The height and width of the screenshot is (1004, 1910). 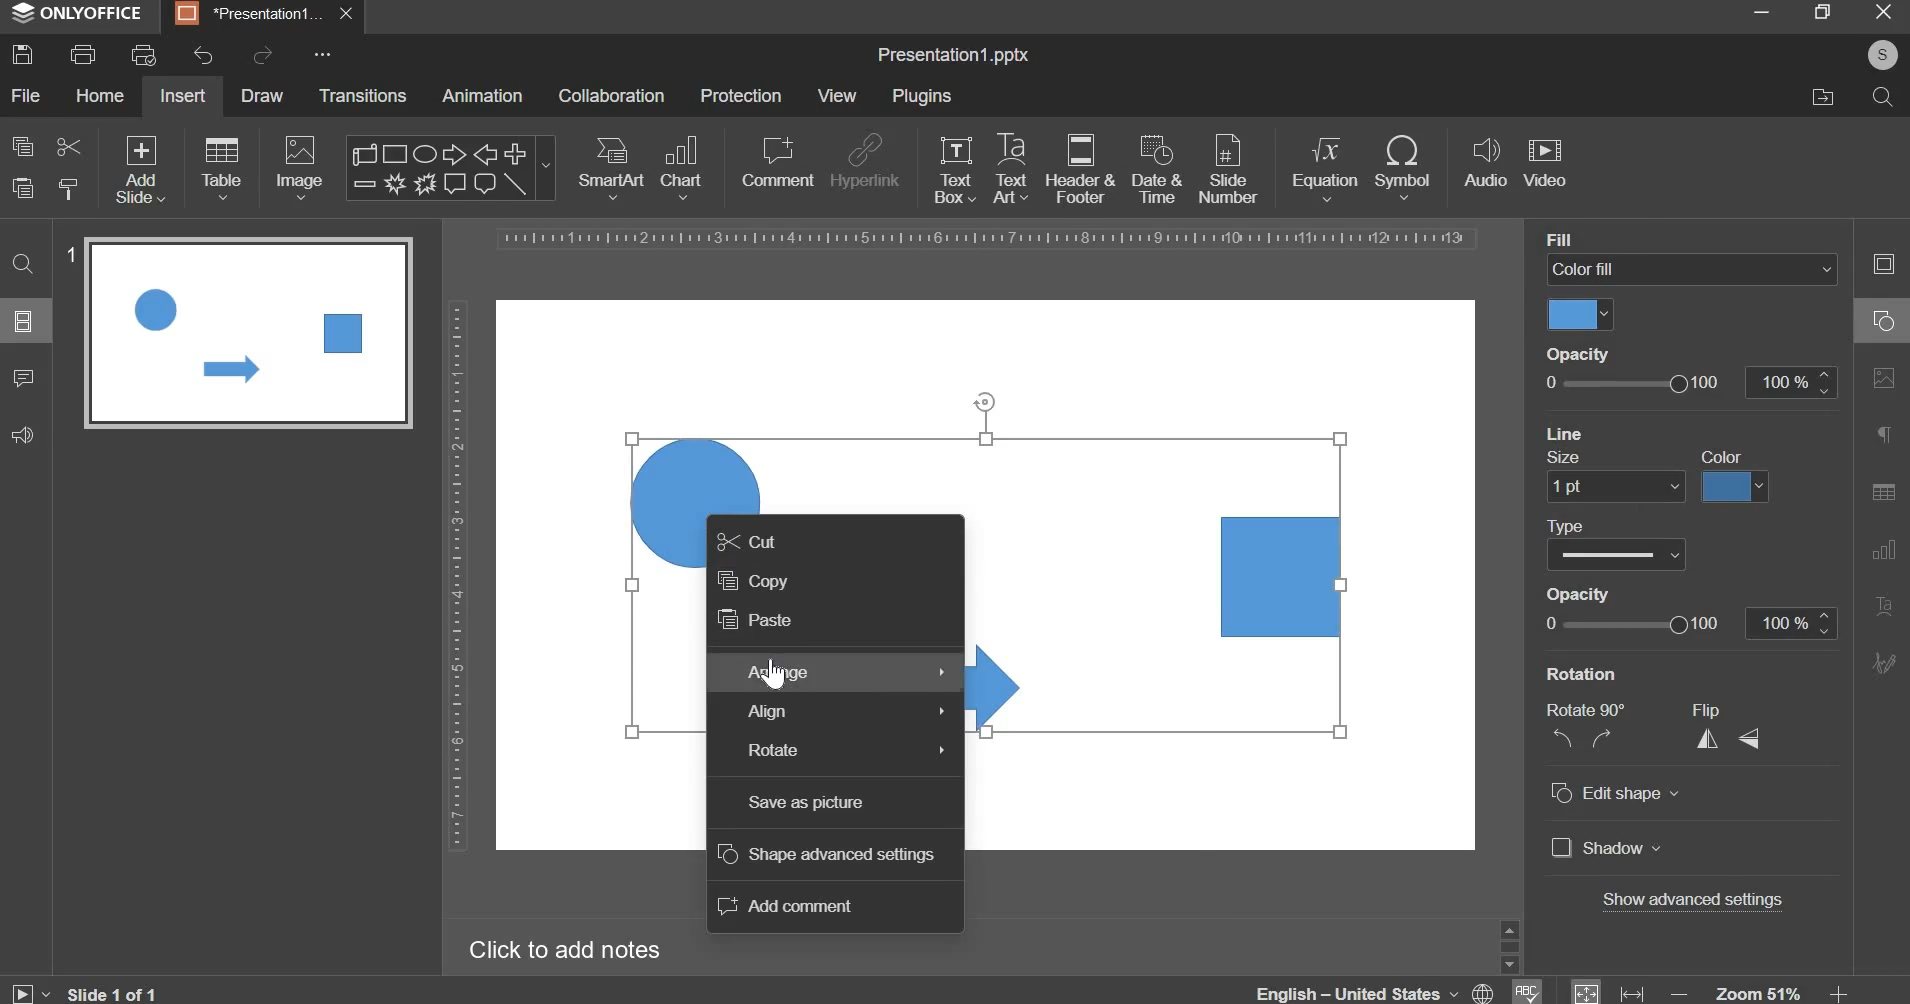 What do you see at coordinates (248, 332) in the screenshot?
I see `slide preview` at bounding box center [248, 332].